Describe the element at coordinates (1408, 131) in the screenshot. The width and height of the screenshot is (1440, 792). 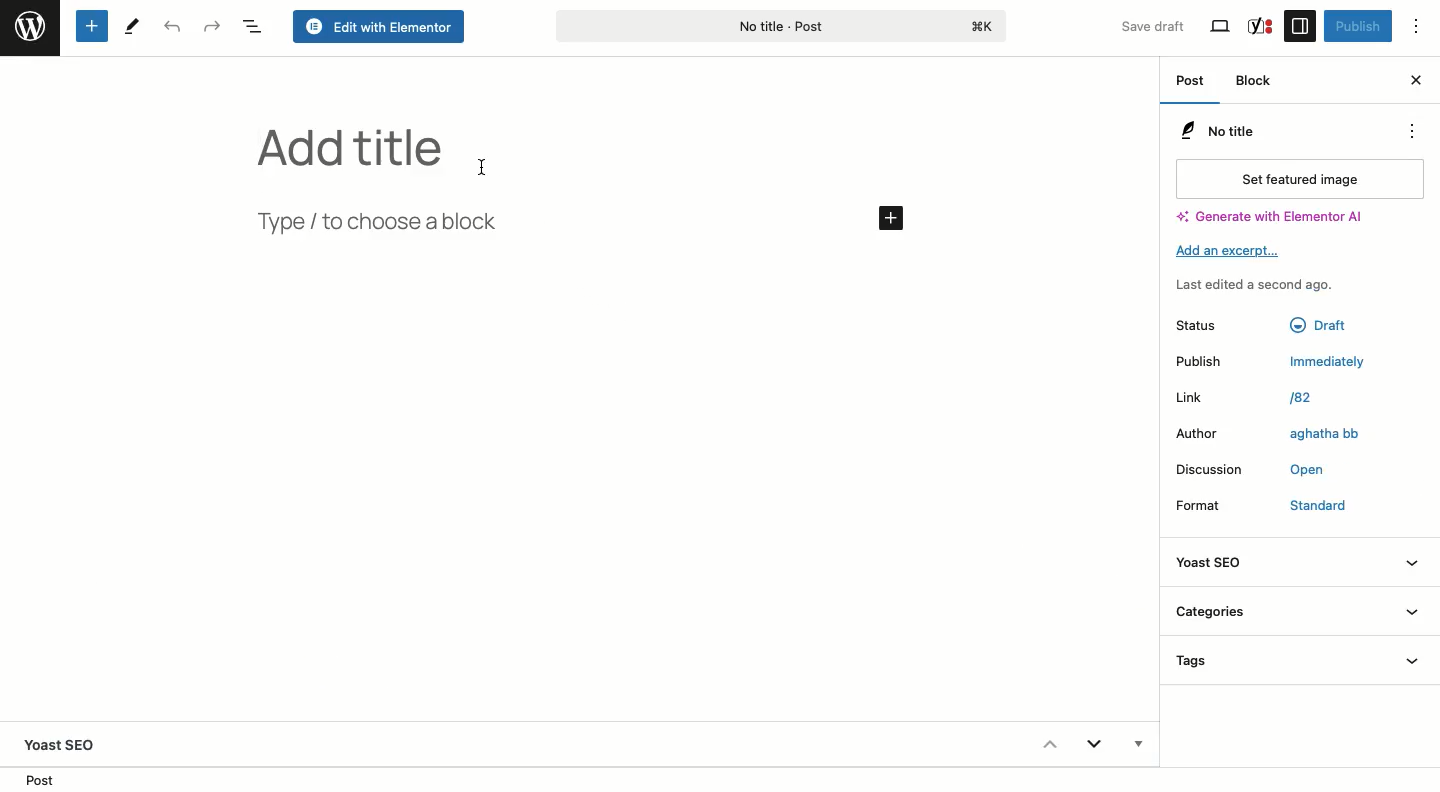
I see `Actions` at that location.